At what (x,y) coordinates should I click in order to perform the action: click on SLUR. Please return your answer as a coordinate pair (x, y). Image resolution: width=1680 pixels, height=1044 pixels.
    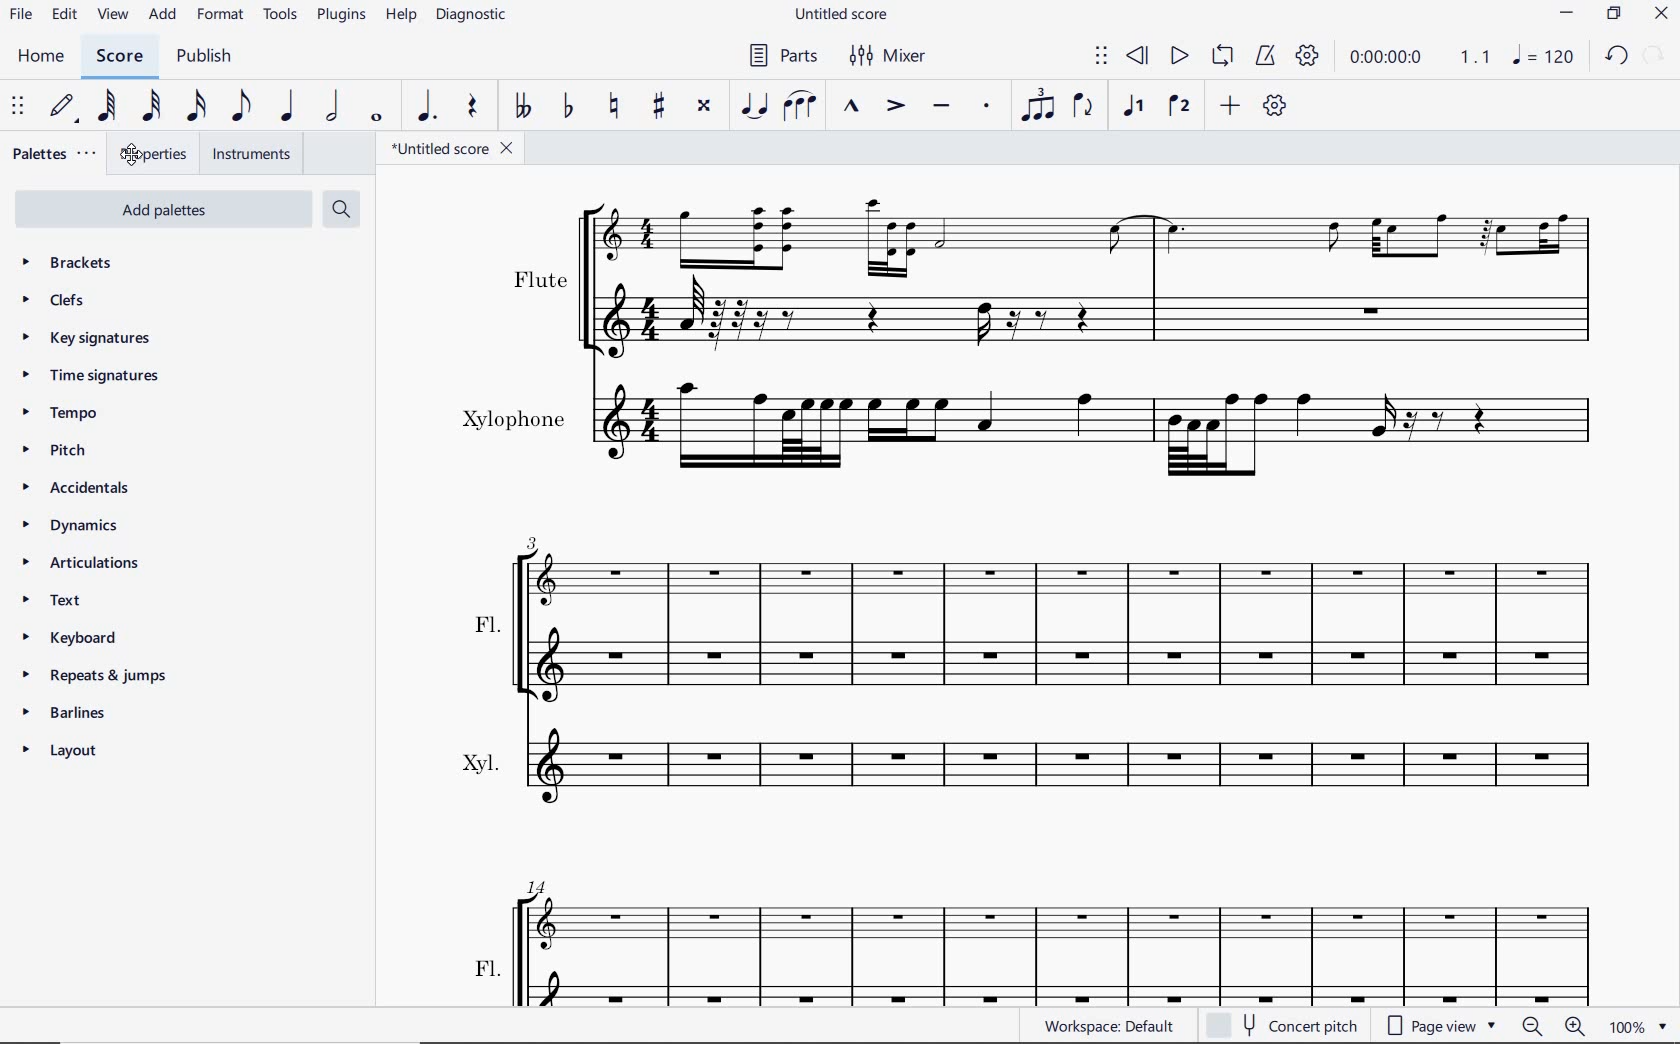
    Looking at the image, I should click on (798, 104).